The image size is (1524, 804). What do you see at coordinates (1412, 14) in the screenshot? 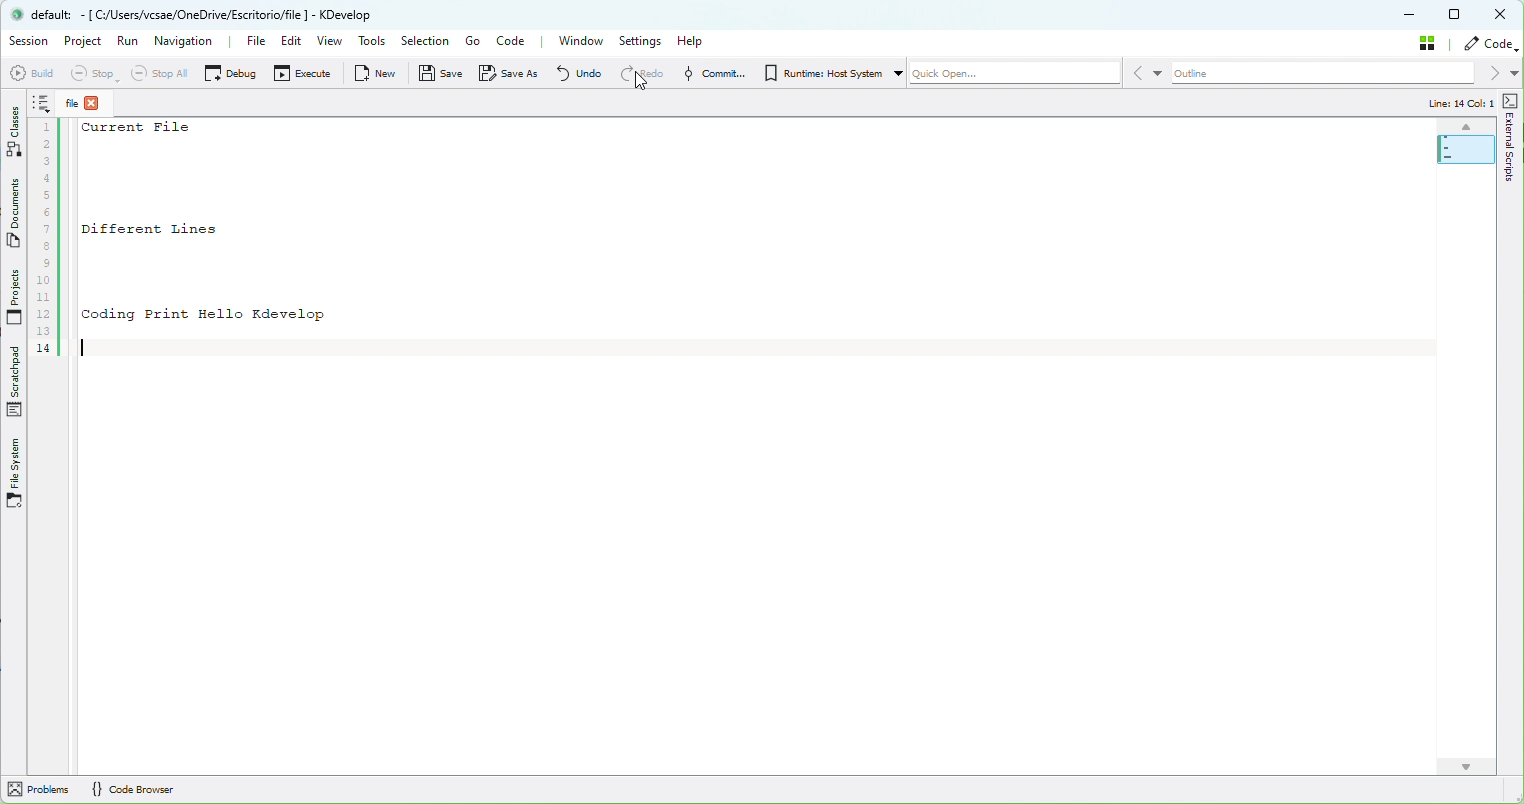
I see `Minimize` at bounding box center [1412, 14].